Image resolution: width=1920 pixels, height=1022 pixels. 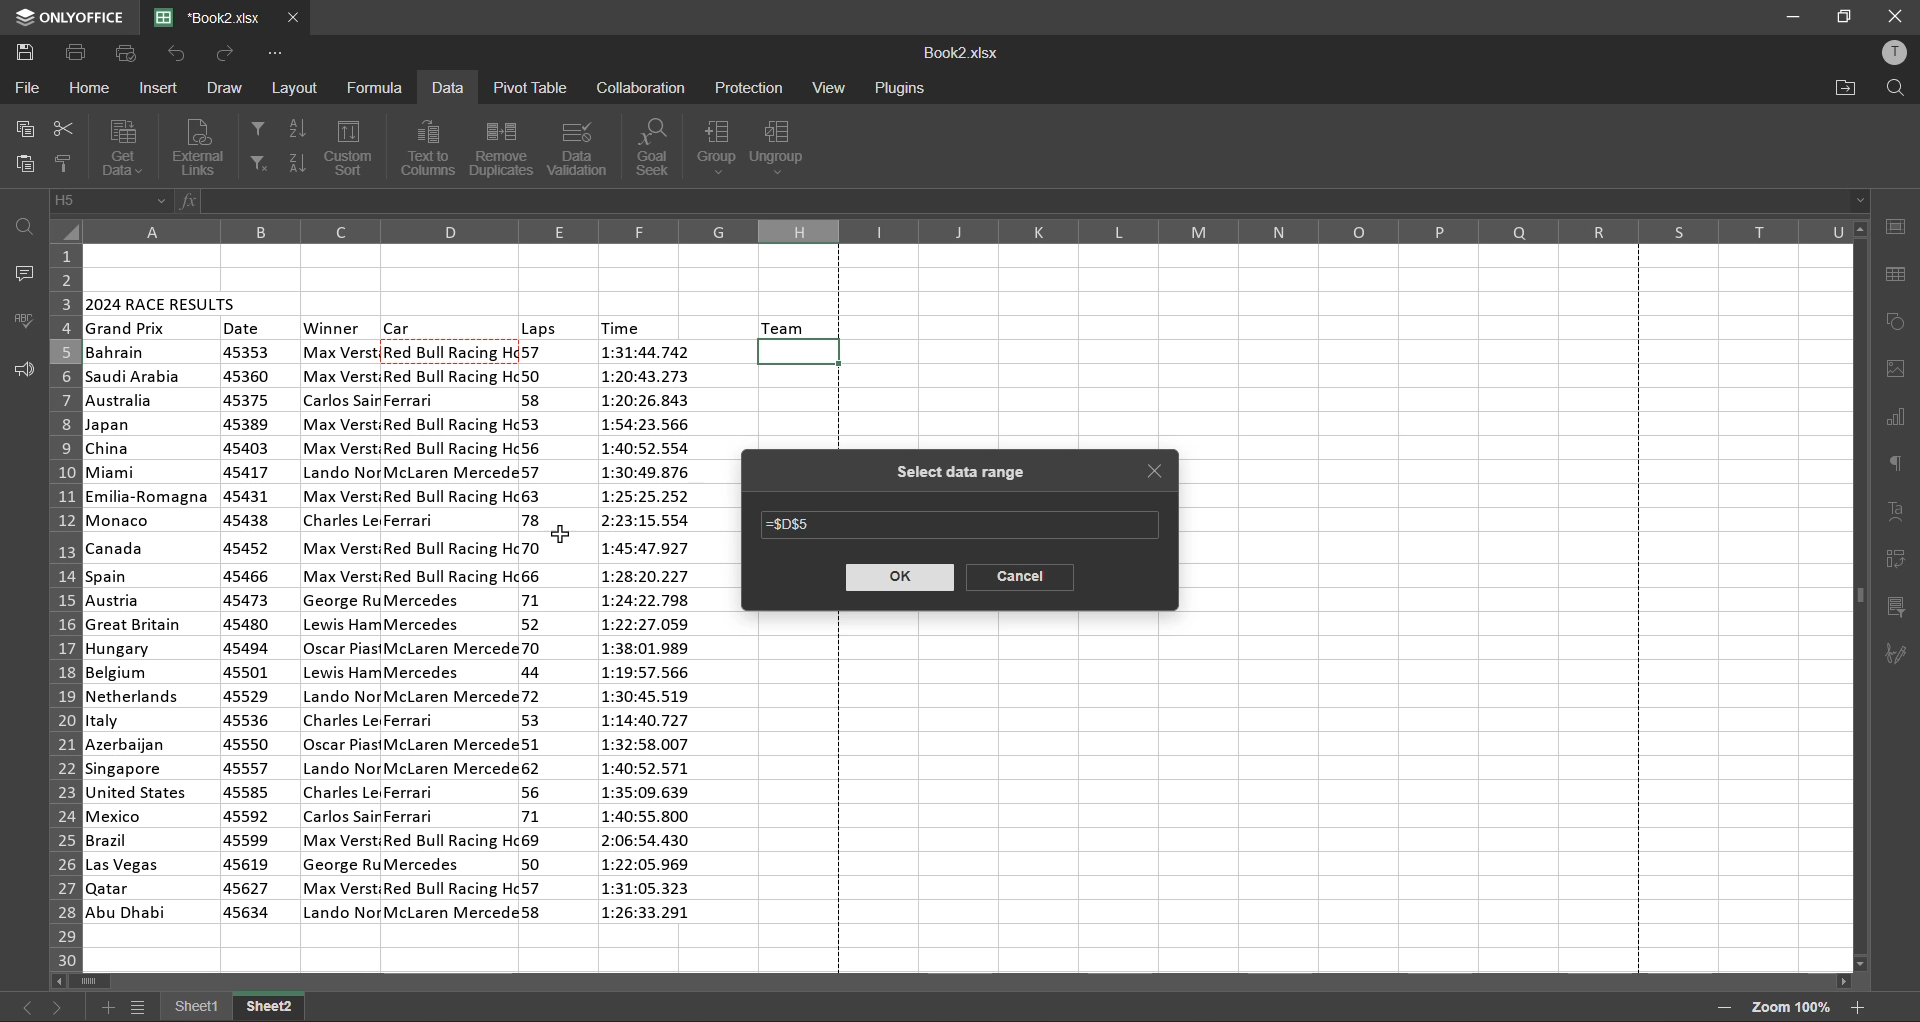 What do you see at coordinates (967, 231) in the screenshot?
I see `column names` at bounding box center [967, 231].